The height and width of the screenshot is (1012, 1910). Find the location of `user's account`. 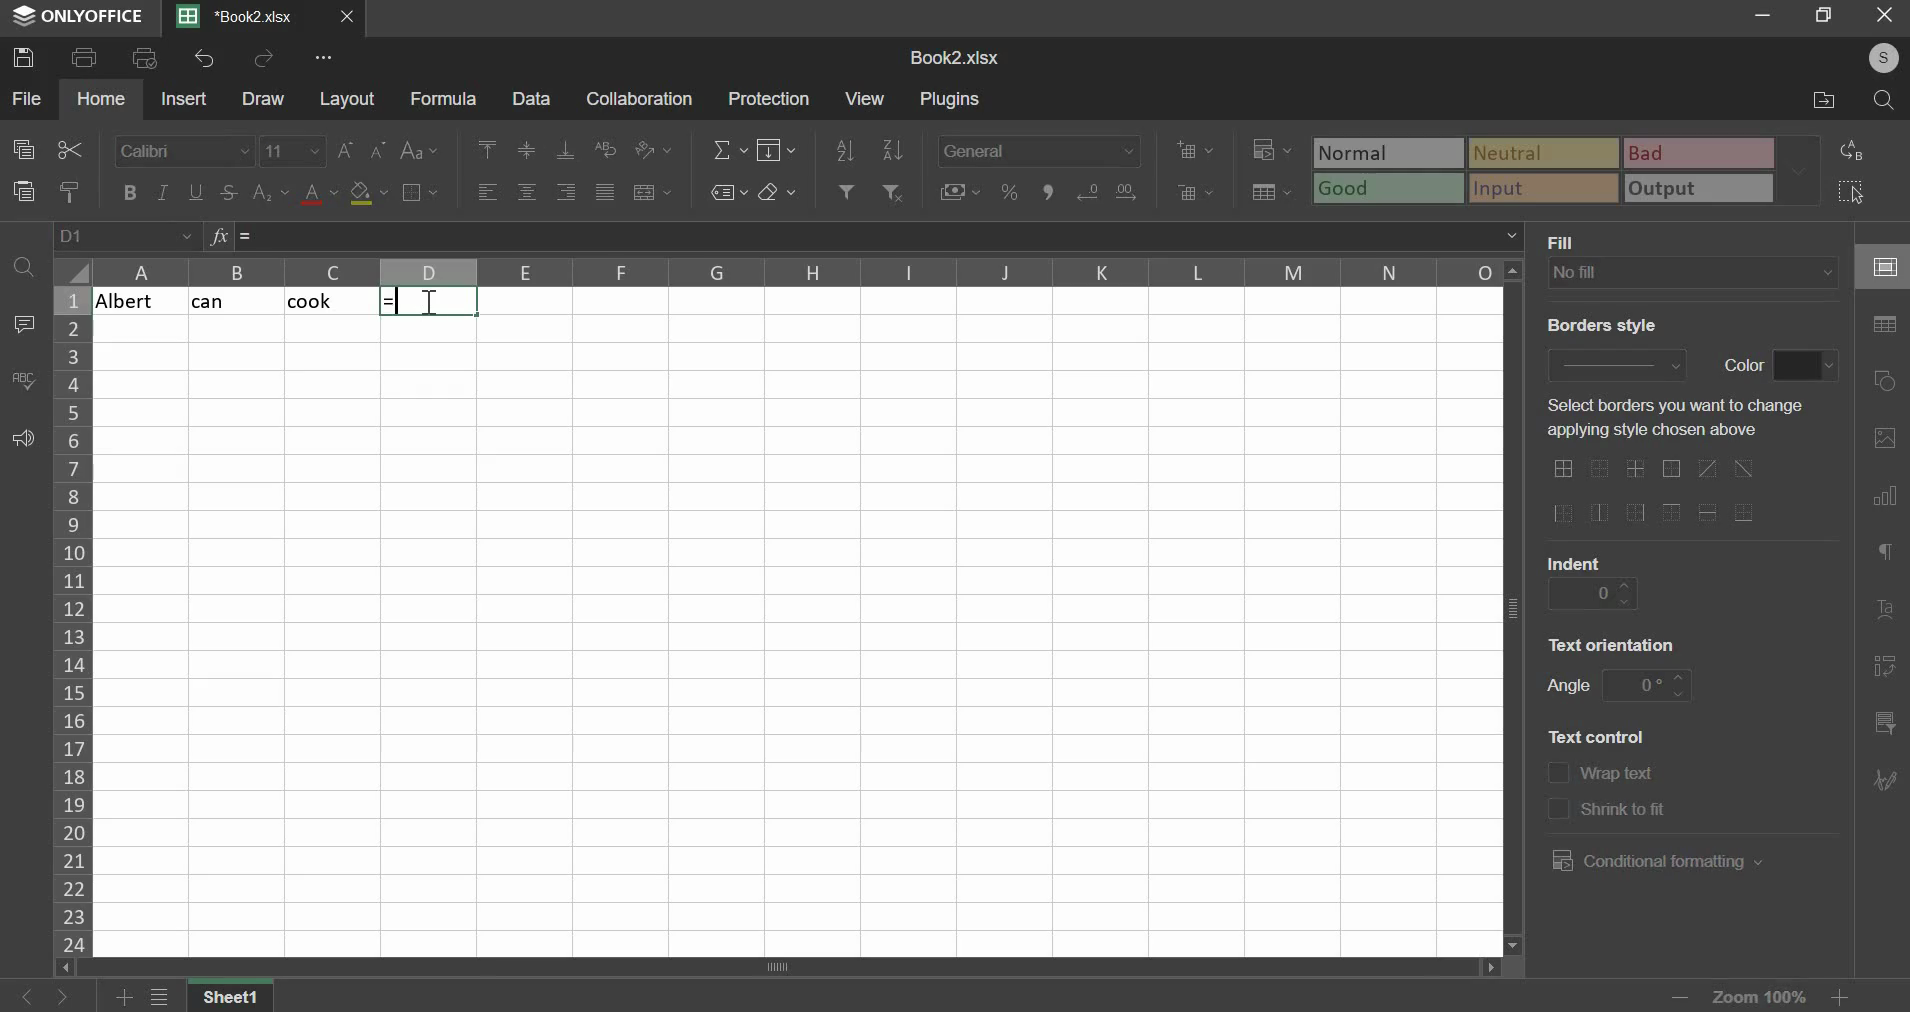

user's account is located at coordinates (1872, 56).